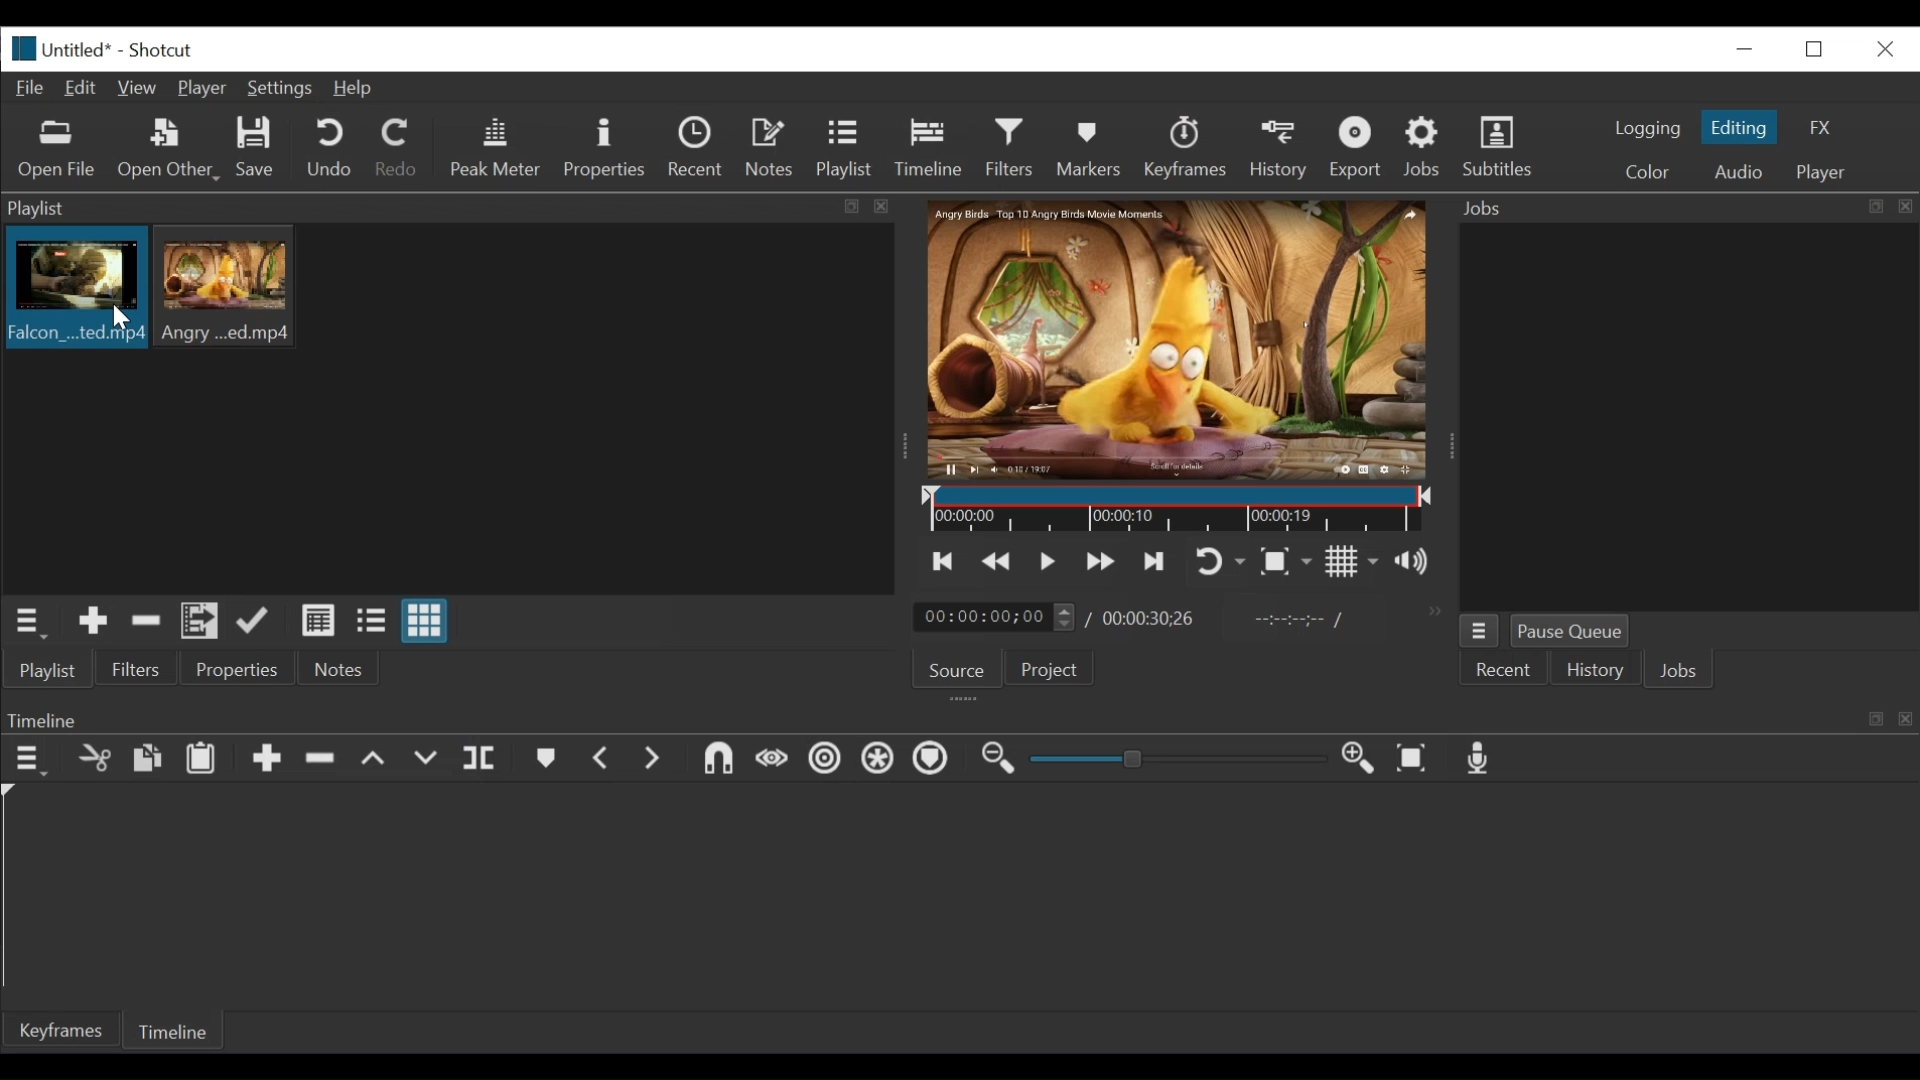  What do you see at coordinates (1155, 618) in the screenshot?
I see `Total duration` at bounding box center [1155, 618].